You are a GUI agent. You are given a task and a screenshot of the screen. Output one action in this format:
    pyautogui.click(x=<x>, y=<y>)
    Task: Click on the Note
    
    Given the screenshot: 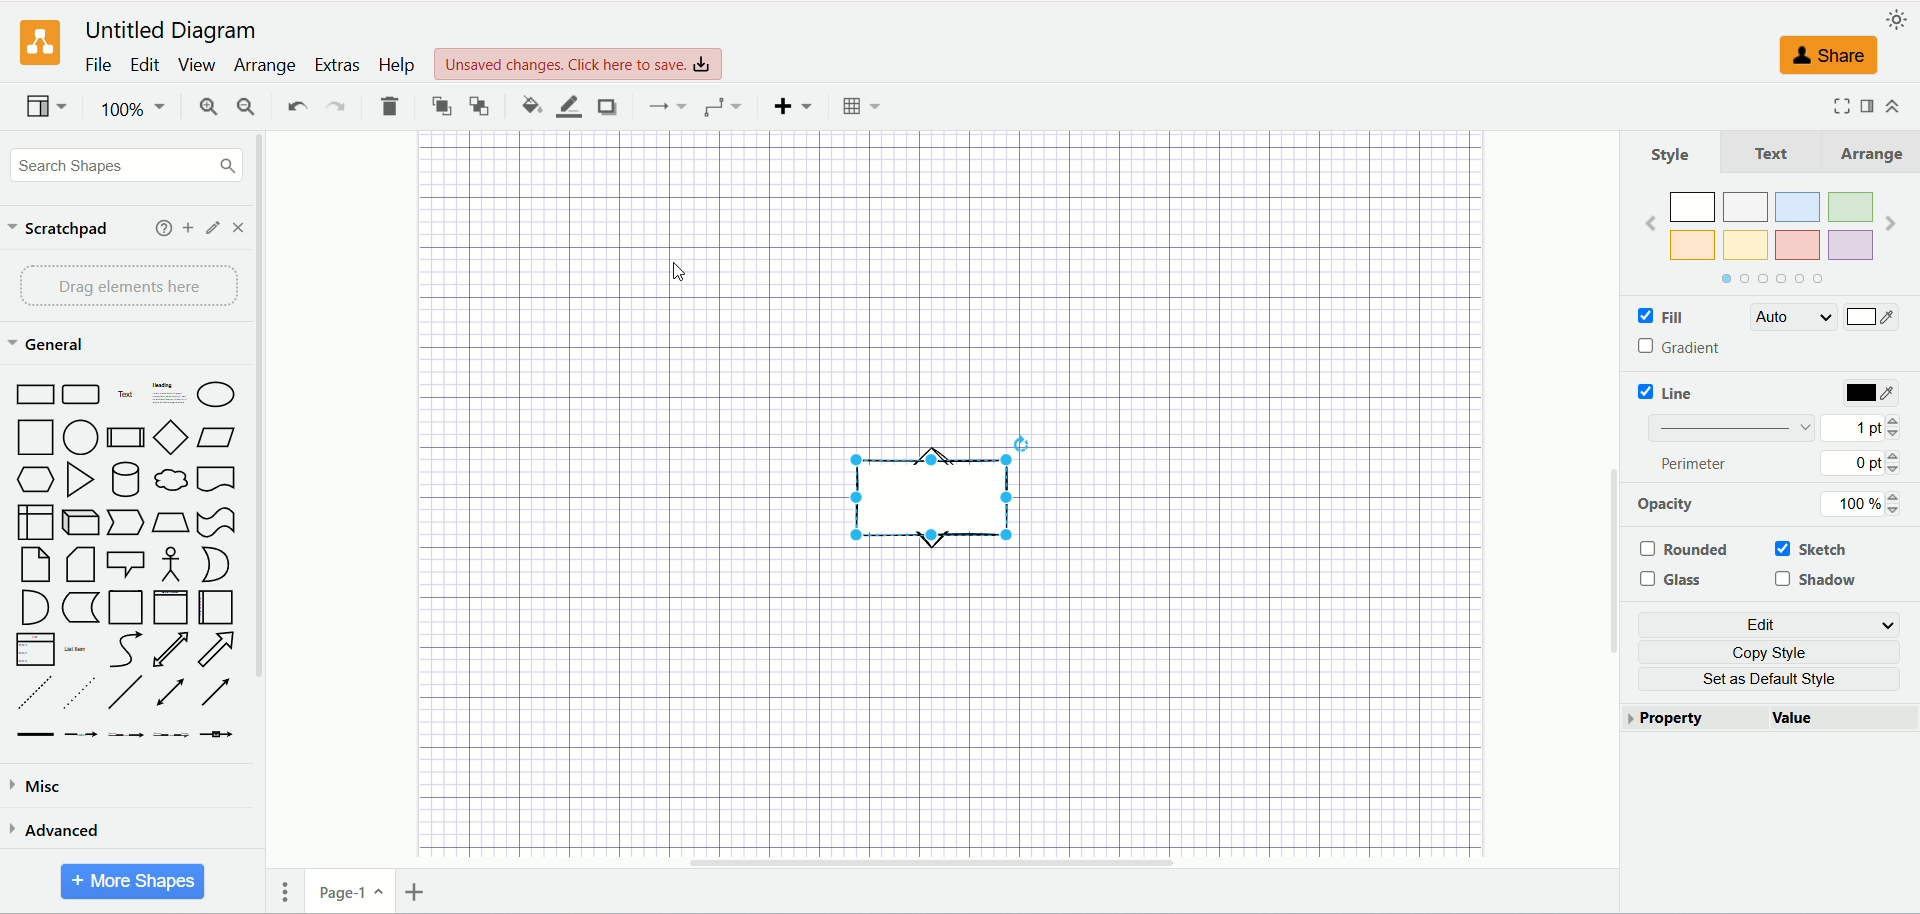 What is the action you would take?
    pyautogui.click(x=30, y=565)
    